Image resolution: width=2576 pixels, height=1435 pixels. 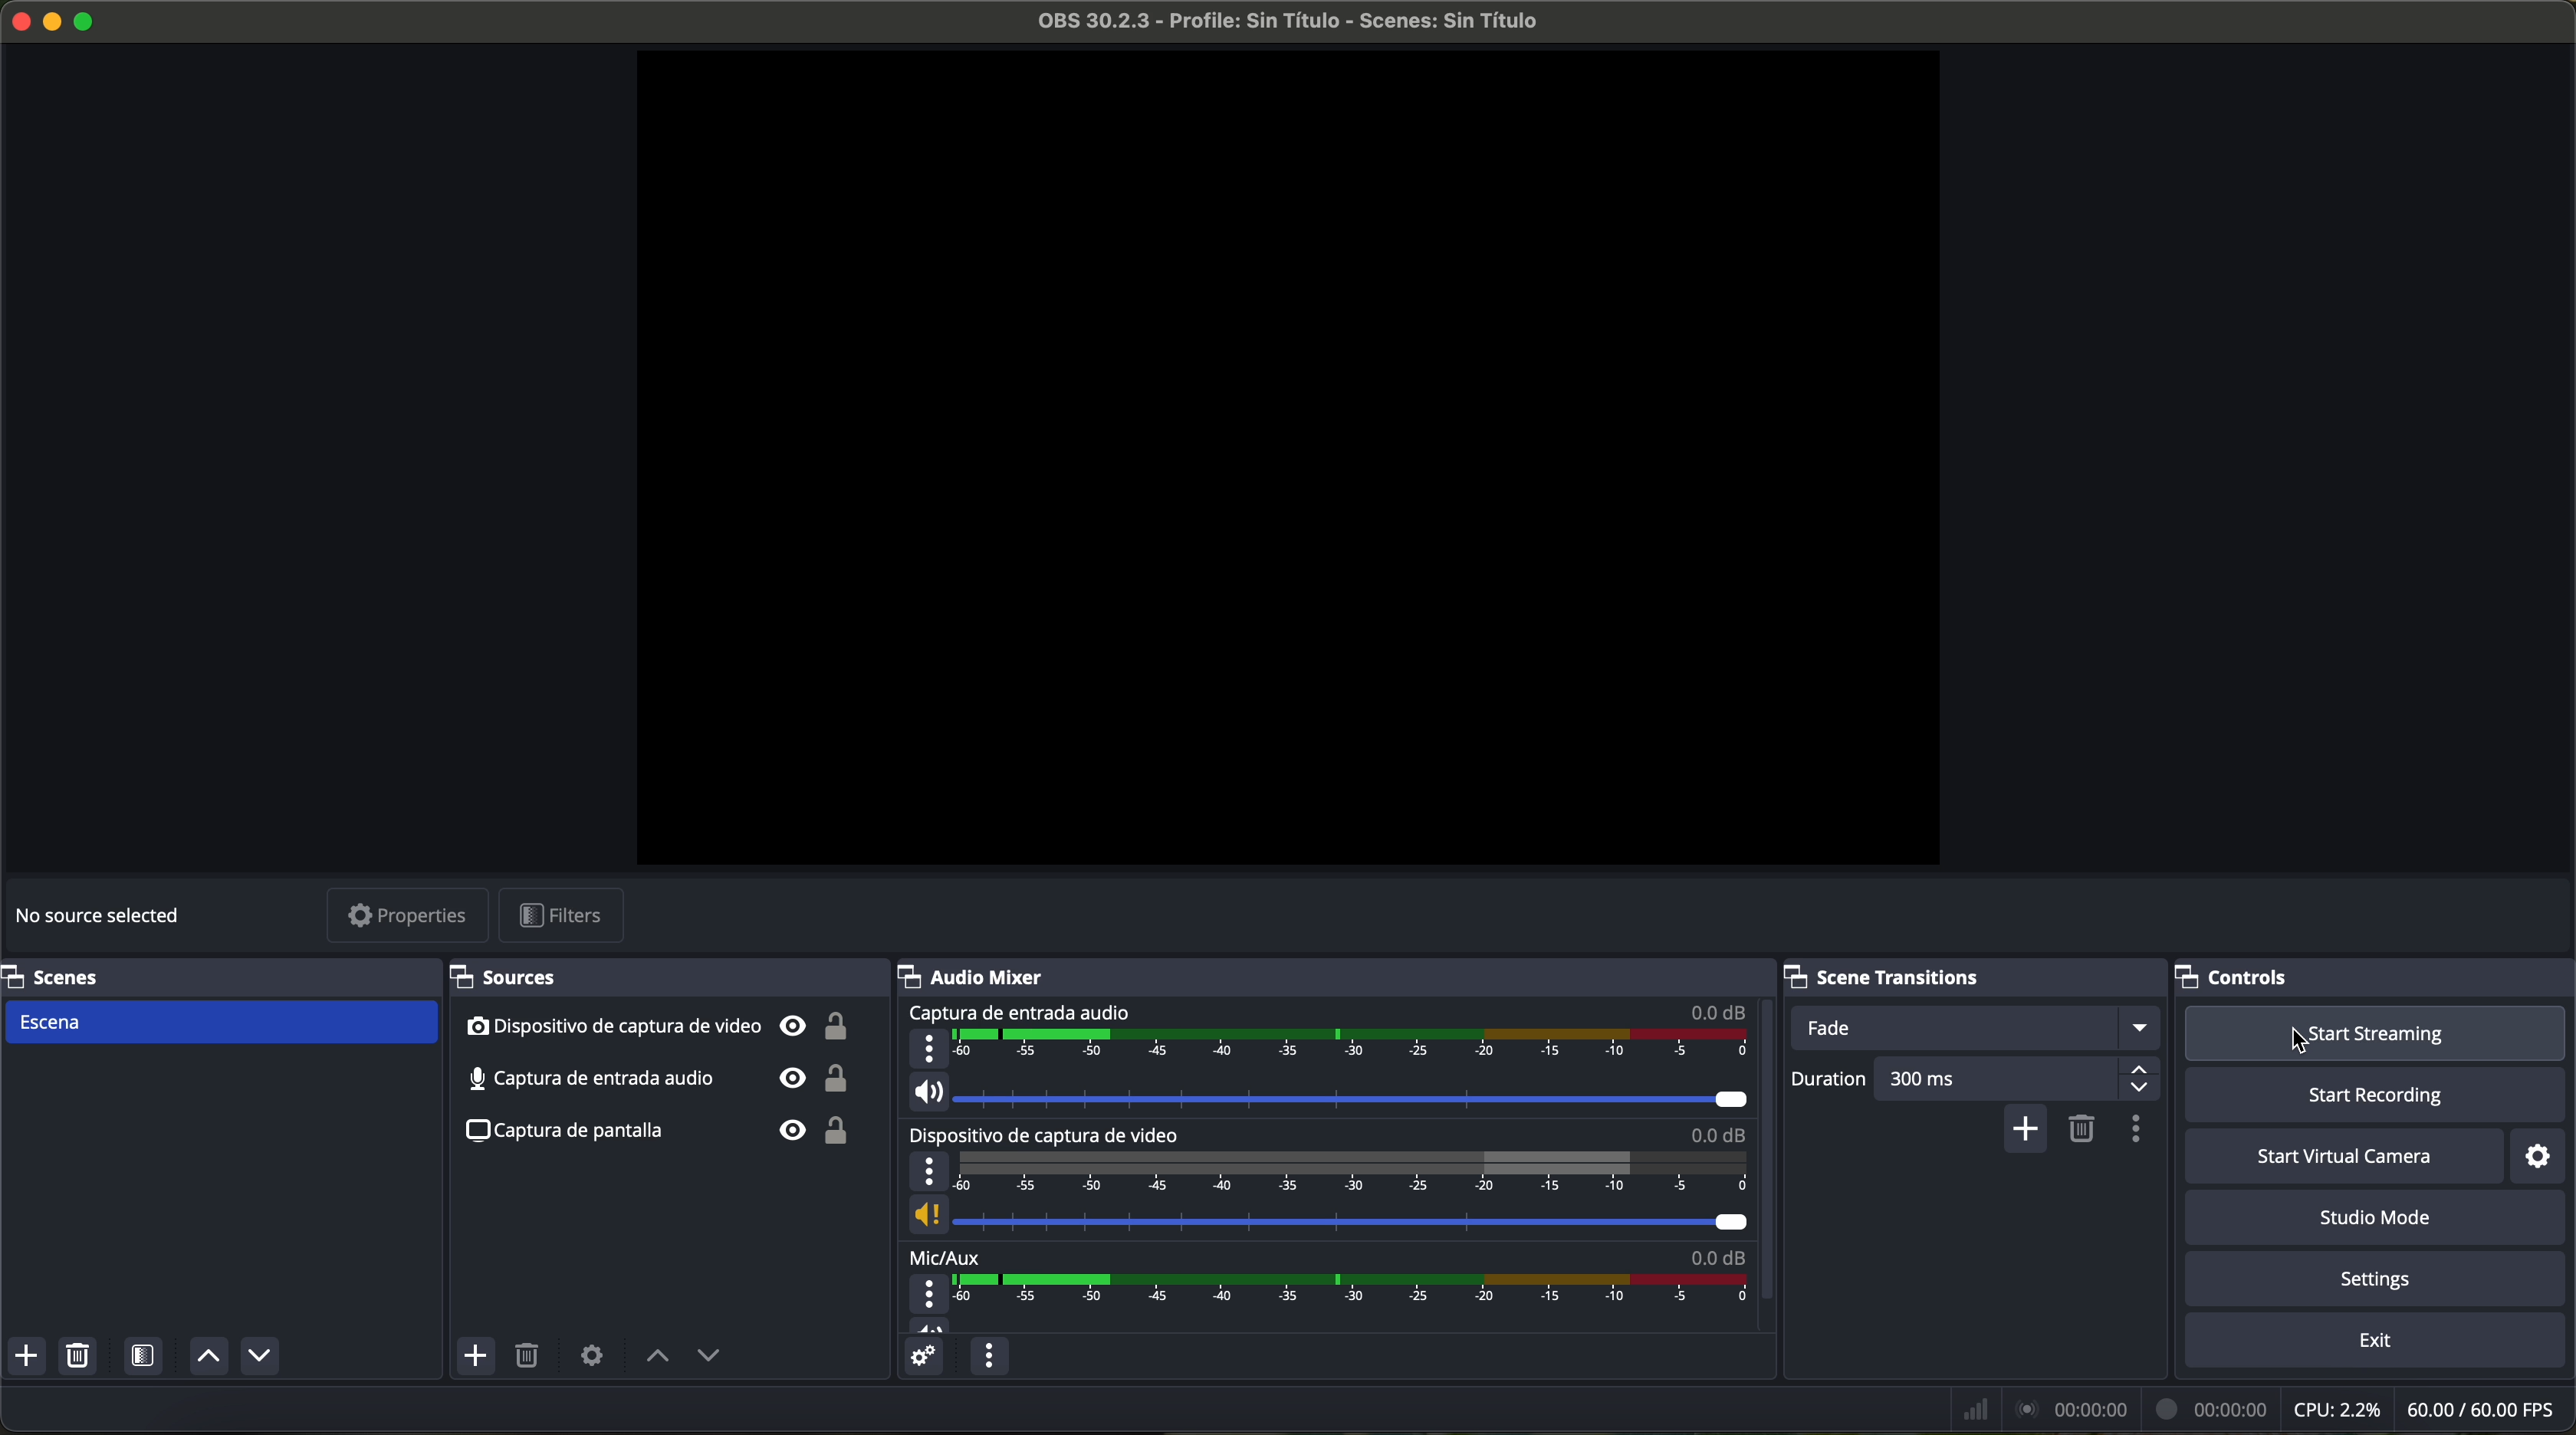 What do you see at coordinates (1763, 1150) in the screenshot?
I see `scroll bar` at bounding box center [1763, 1150].